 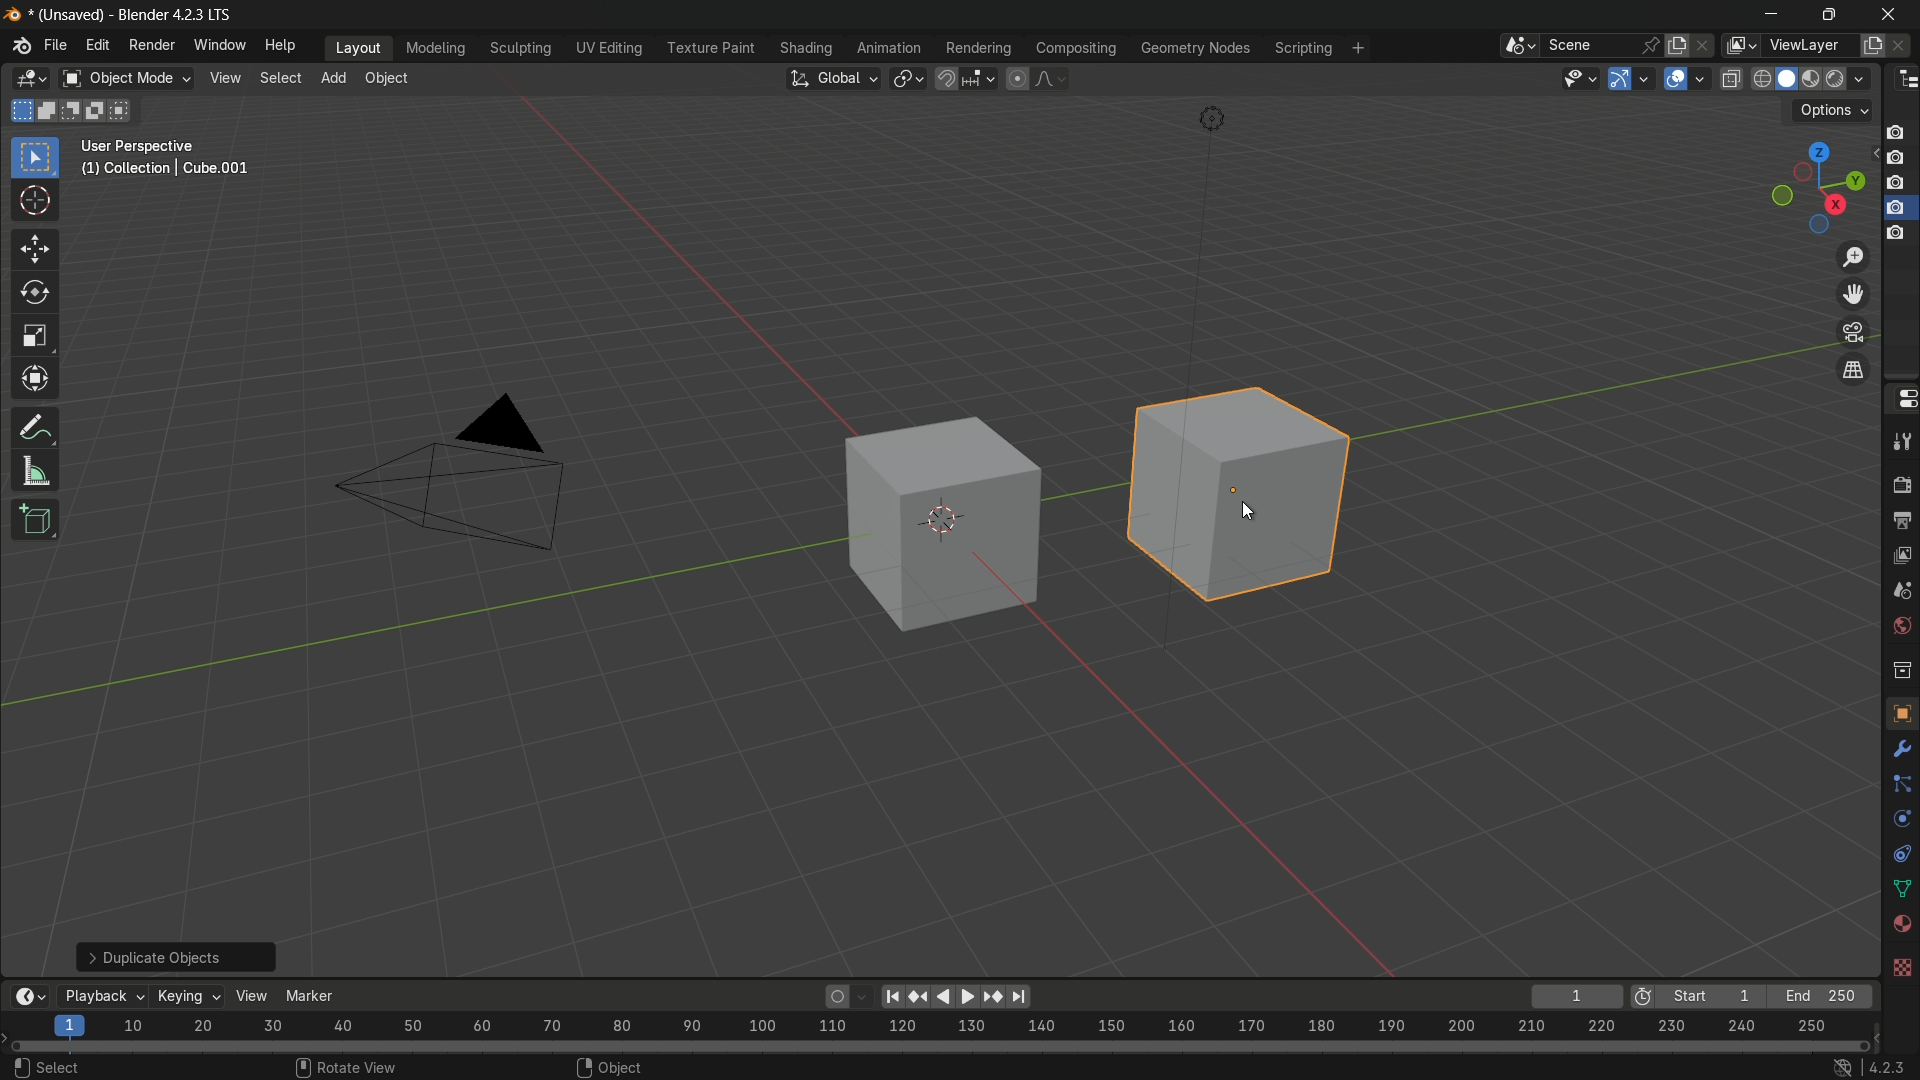 I want to click on animation menu, so click(x=887, y=45).